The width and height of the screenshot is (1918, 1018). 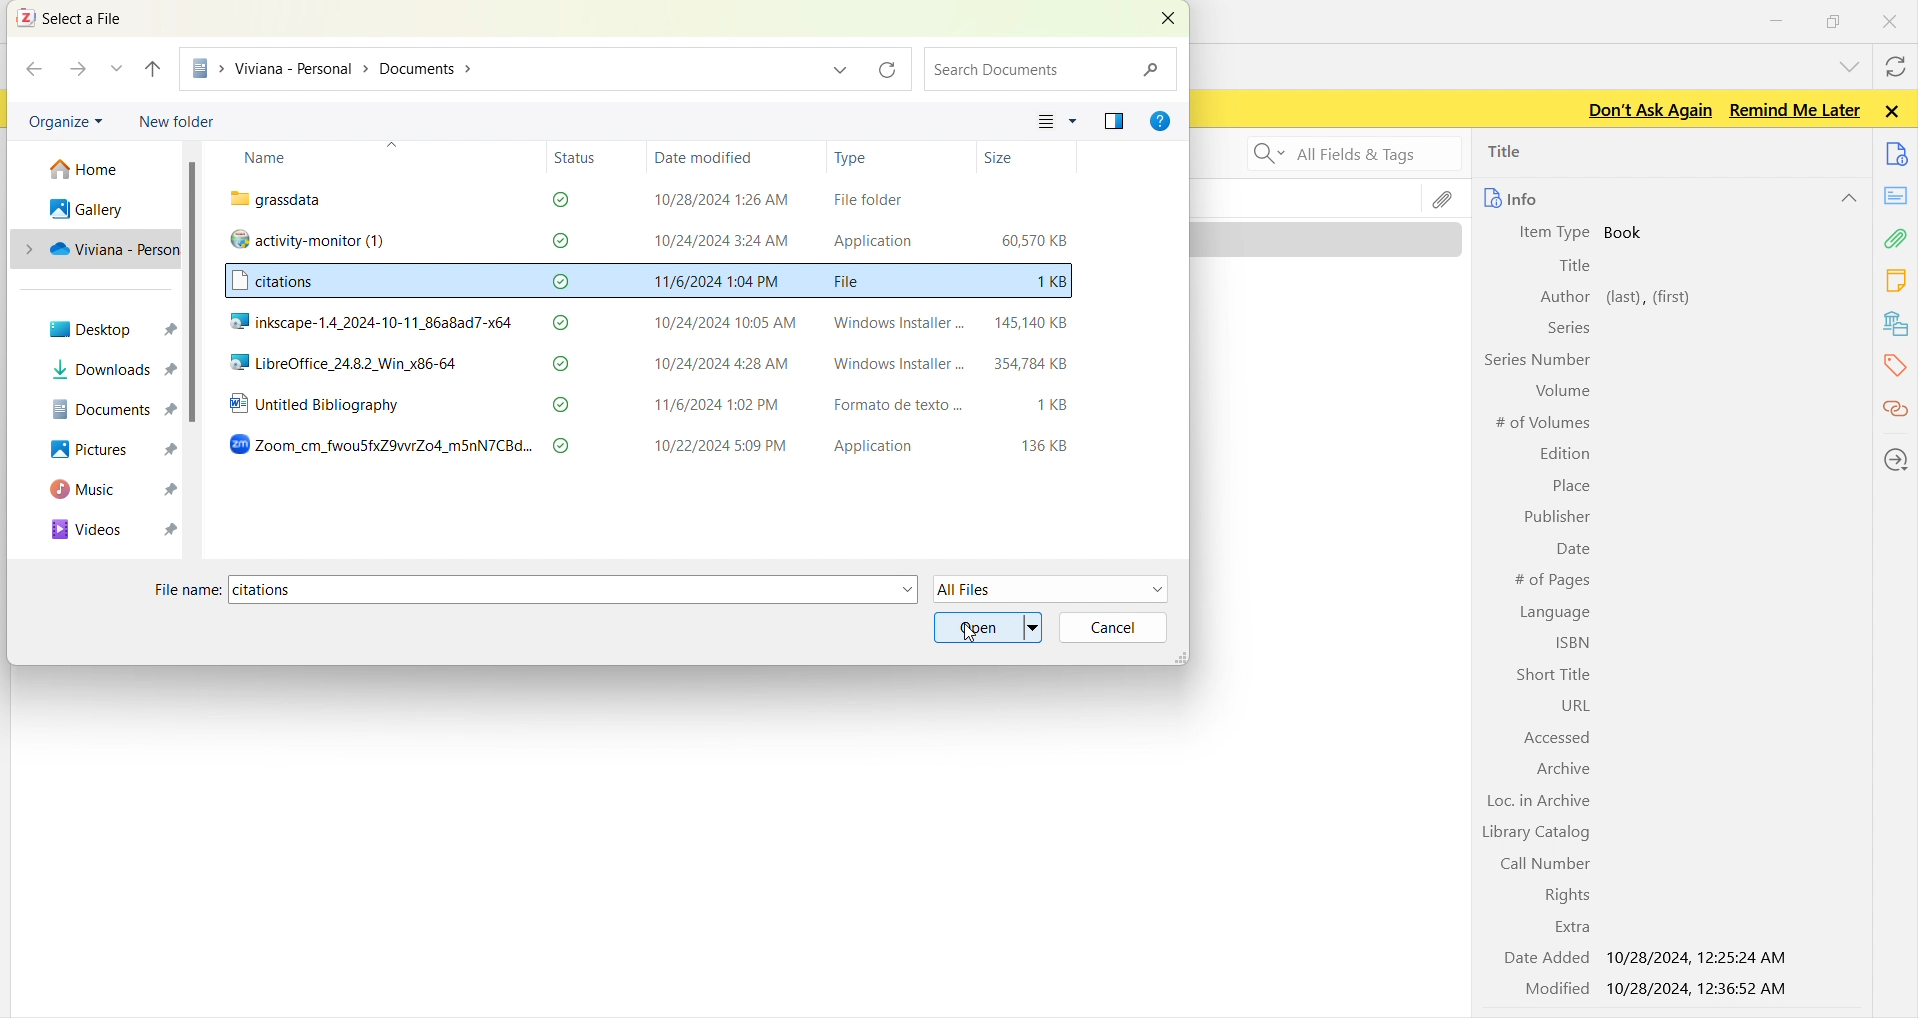 I want to click on RECENT LOCATION, so click(x=117, y=71).